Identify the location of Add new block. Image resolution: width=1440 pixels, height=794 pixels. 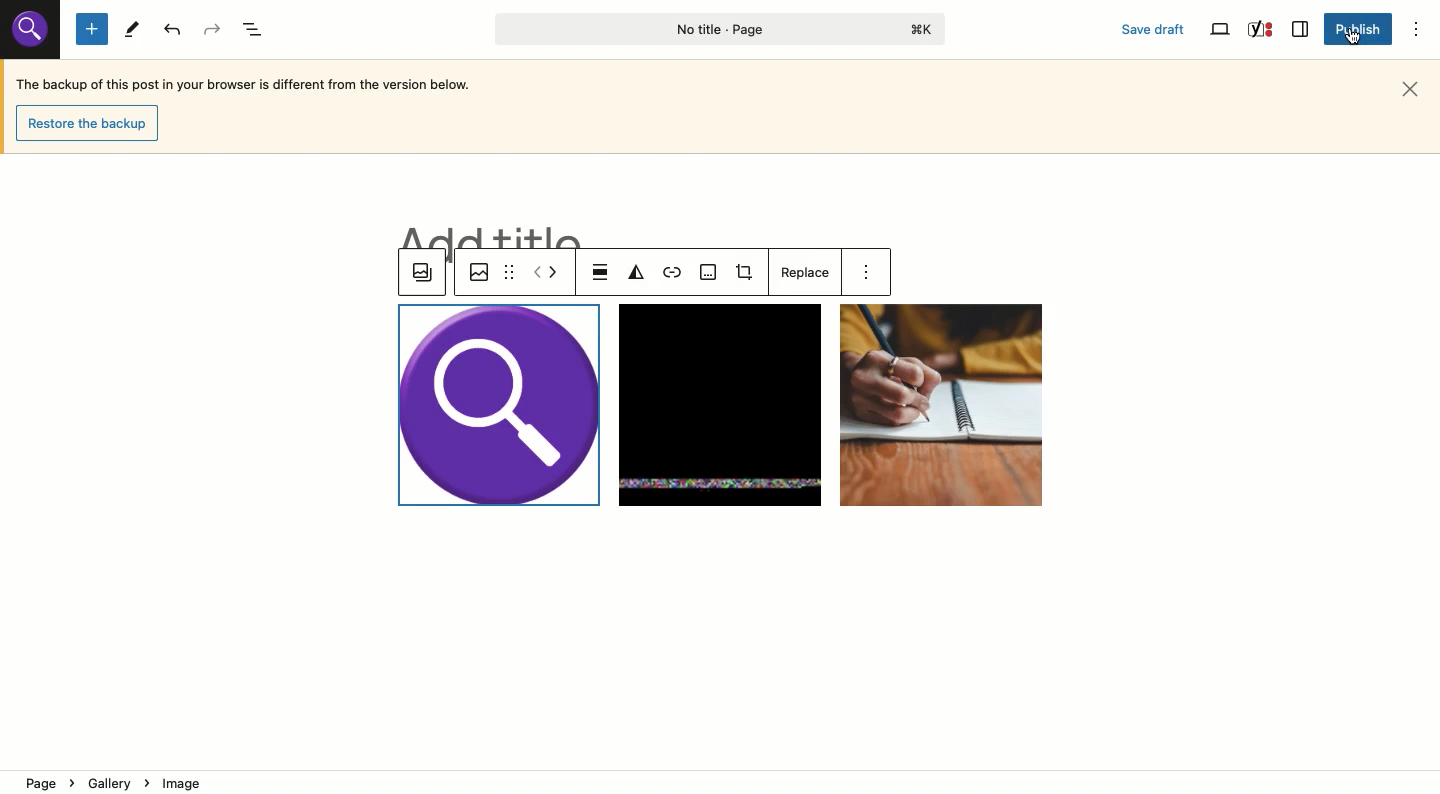
(92, 30).